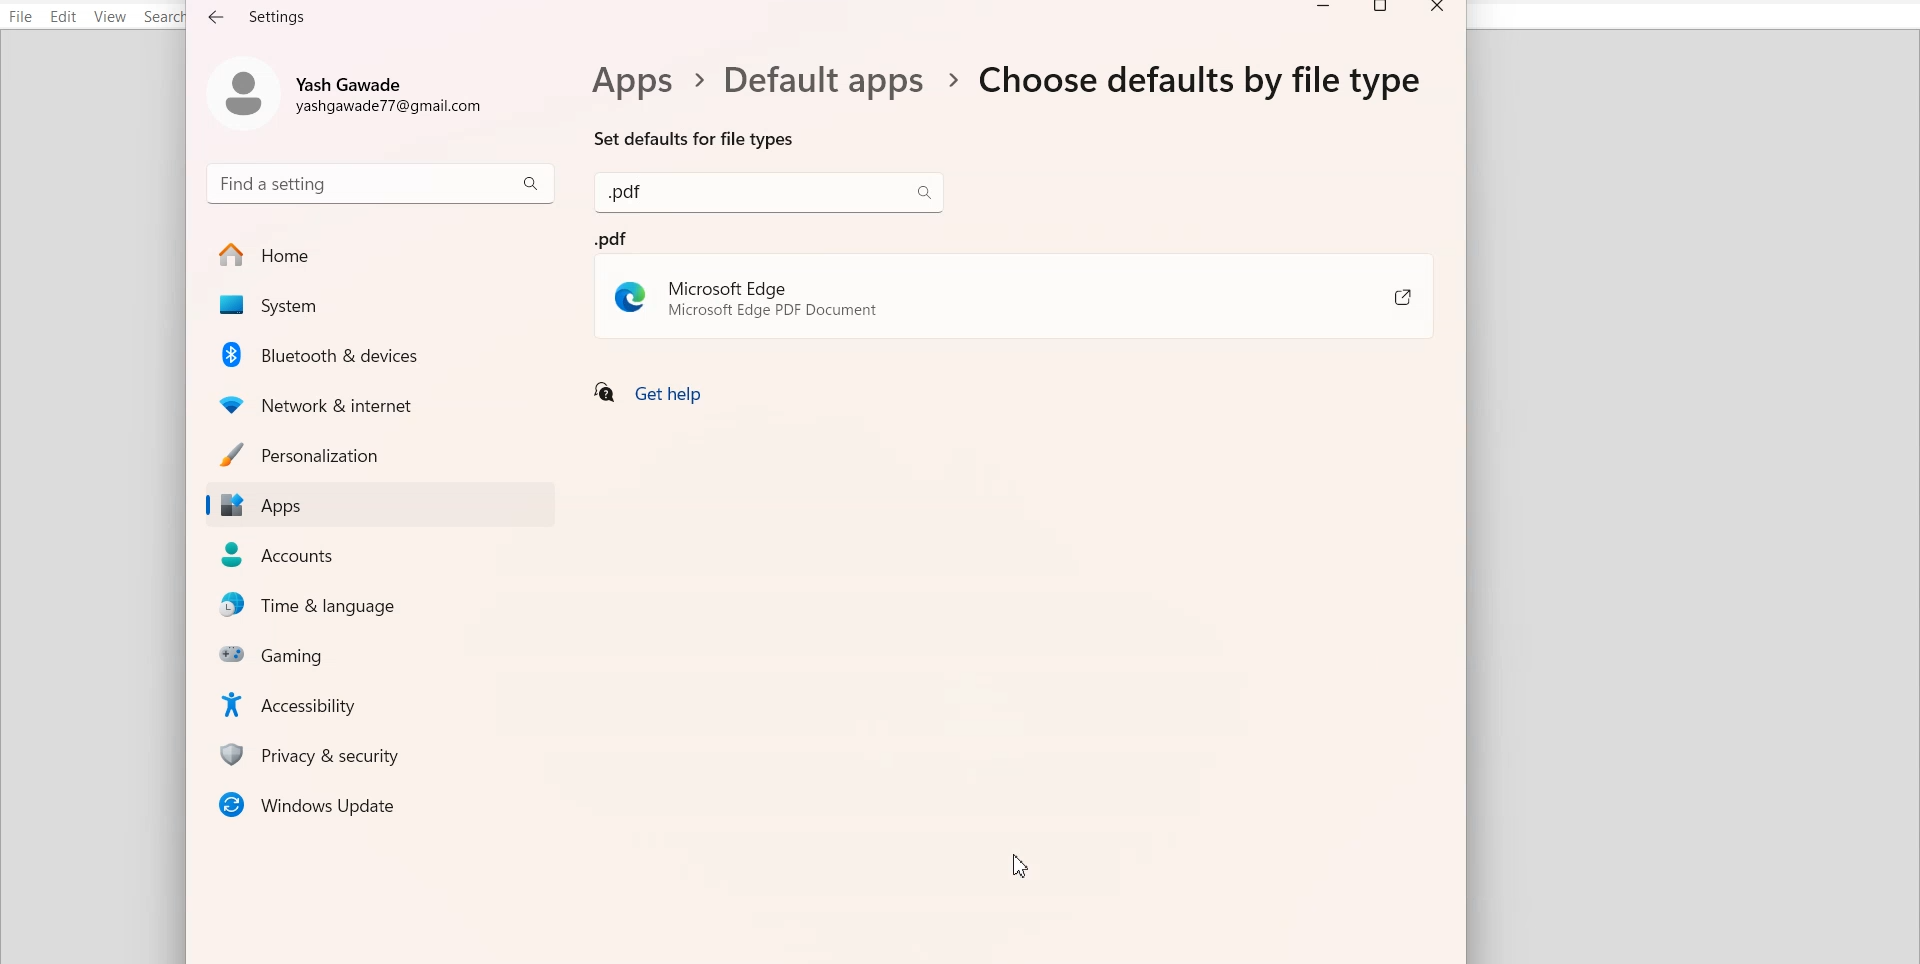 The width and height of the screenshot is (1920, 964). Describe the element at coordinates (1027, 307) in the screenshot. I see `Microsoft Edge` at that location.